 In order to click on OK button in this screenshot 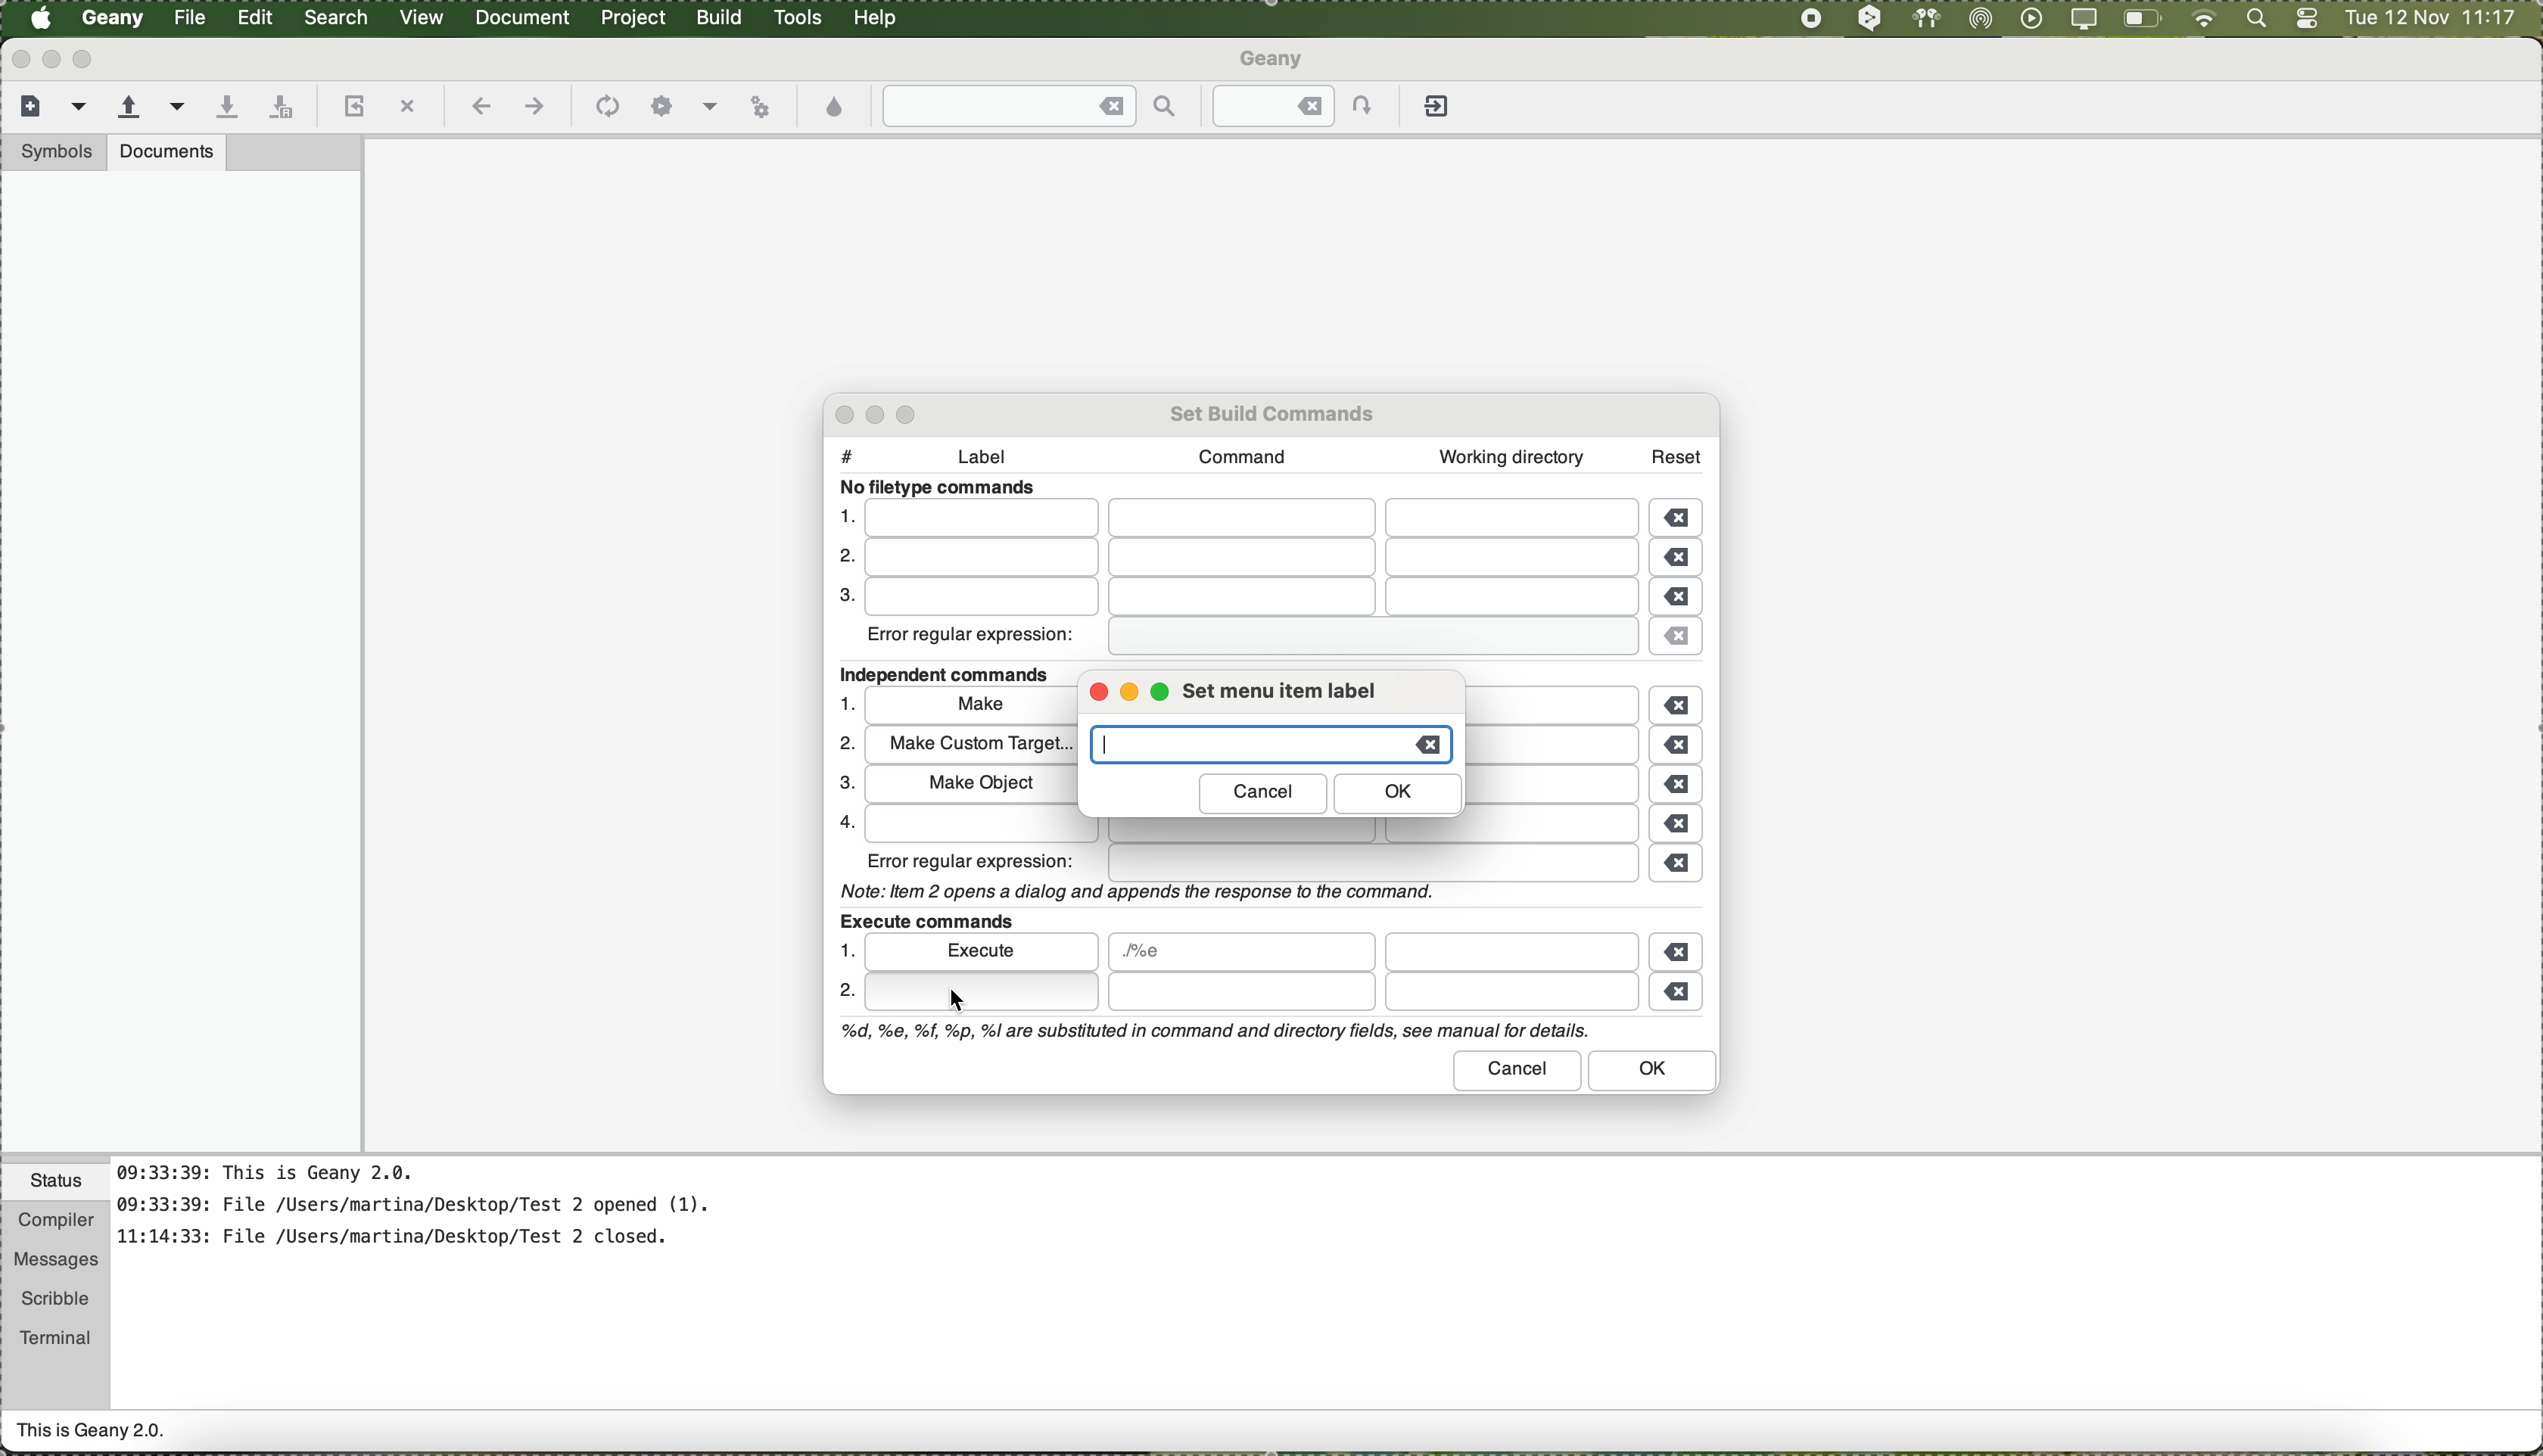, I will do `click(1400, 793)`.